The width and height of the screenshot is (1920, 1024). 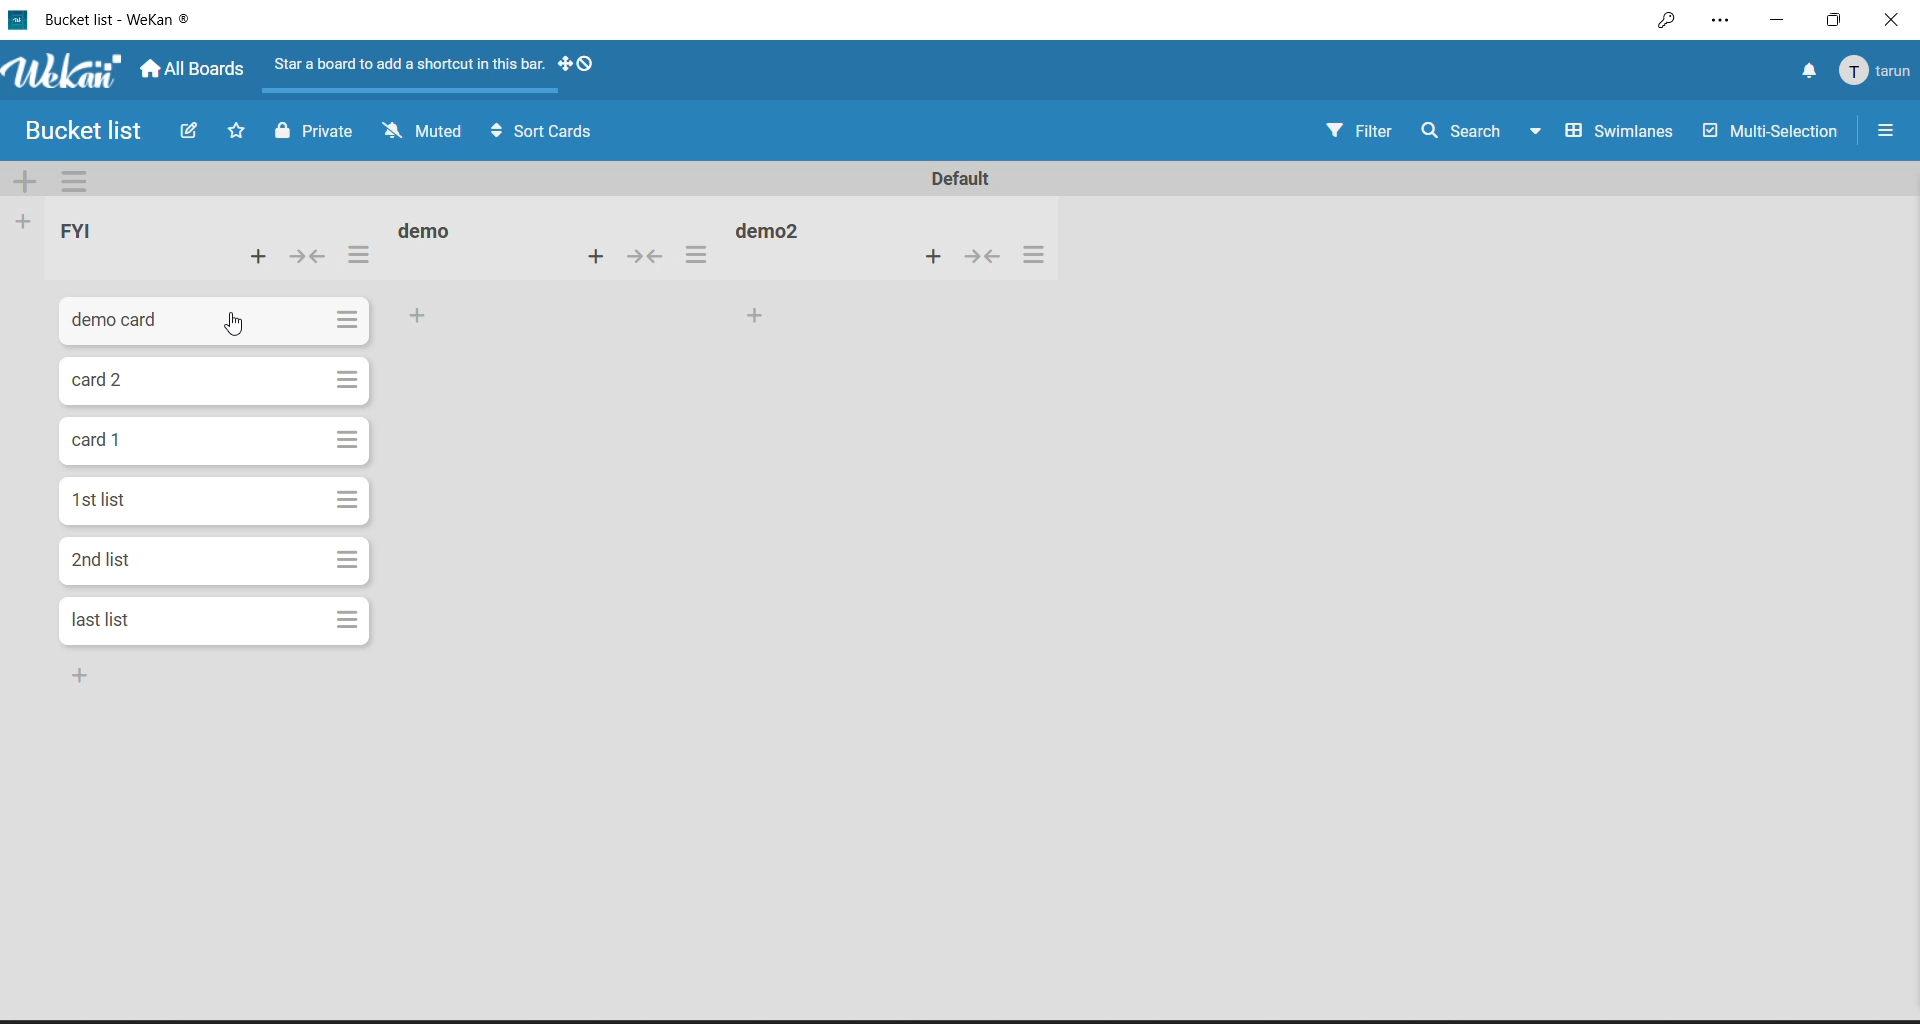 I want to click on list actions, so click(x=1031, y=255).